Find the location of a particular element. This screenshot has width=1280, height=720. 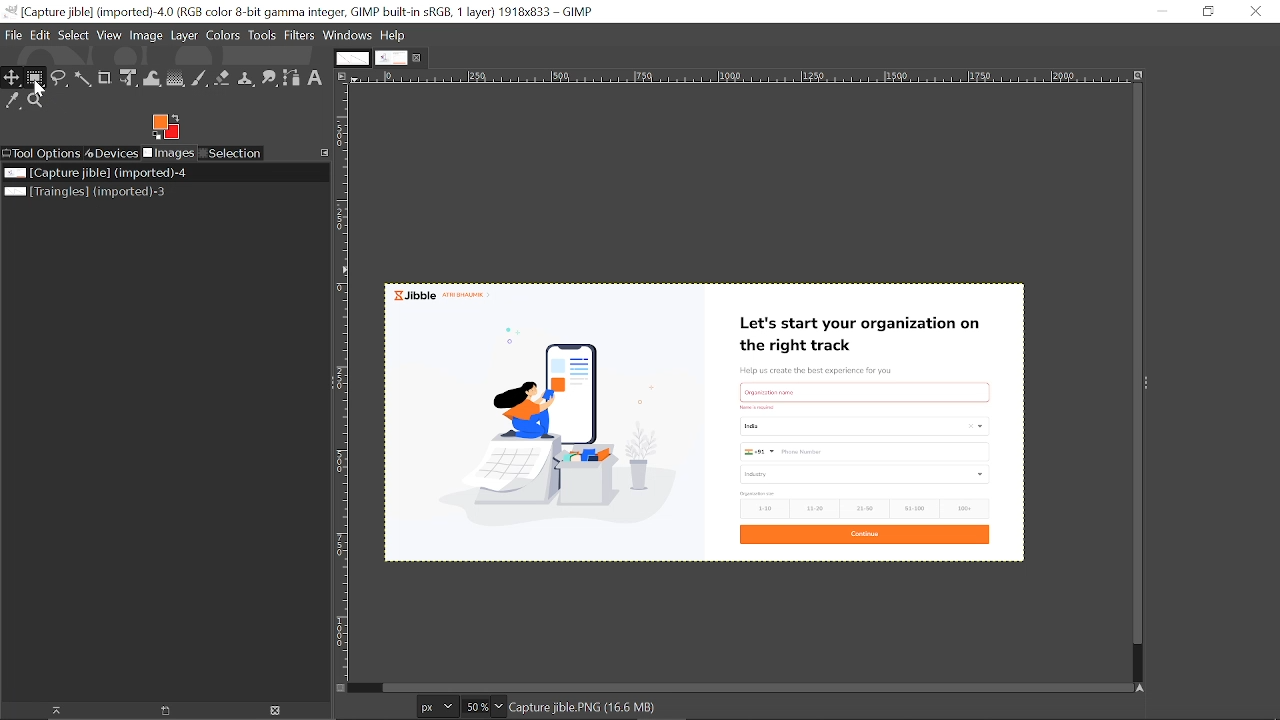

Edit is located at coordinates (40, 34).